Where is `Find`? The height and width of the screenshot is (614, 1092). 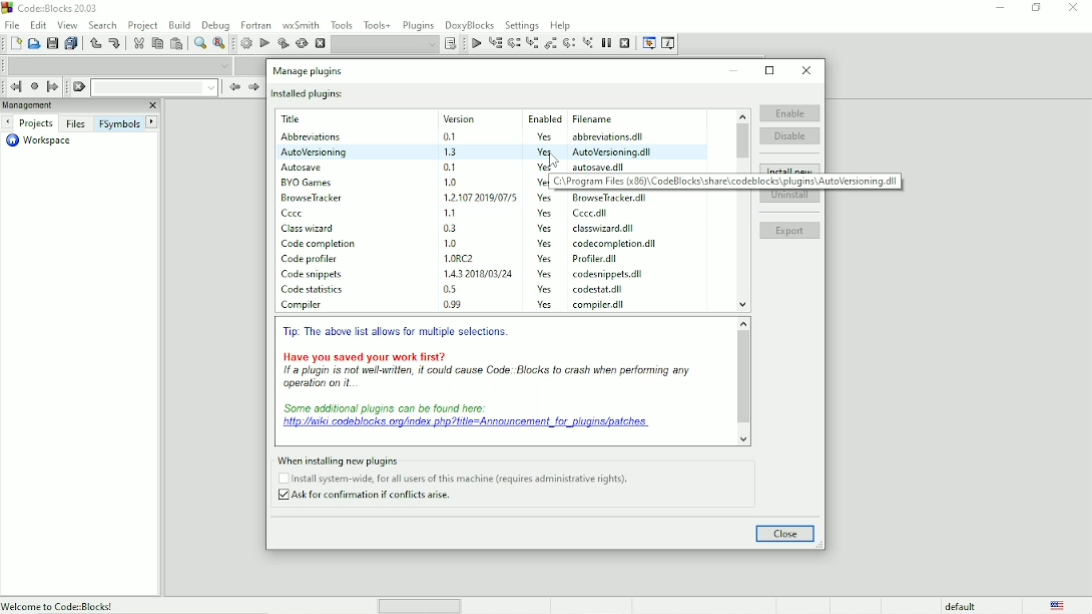
Find is located at coordinates (199, 43).